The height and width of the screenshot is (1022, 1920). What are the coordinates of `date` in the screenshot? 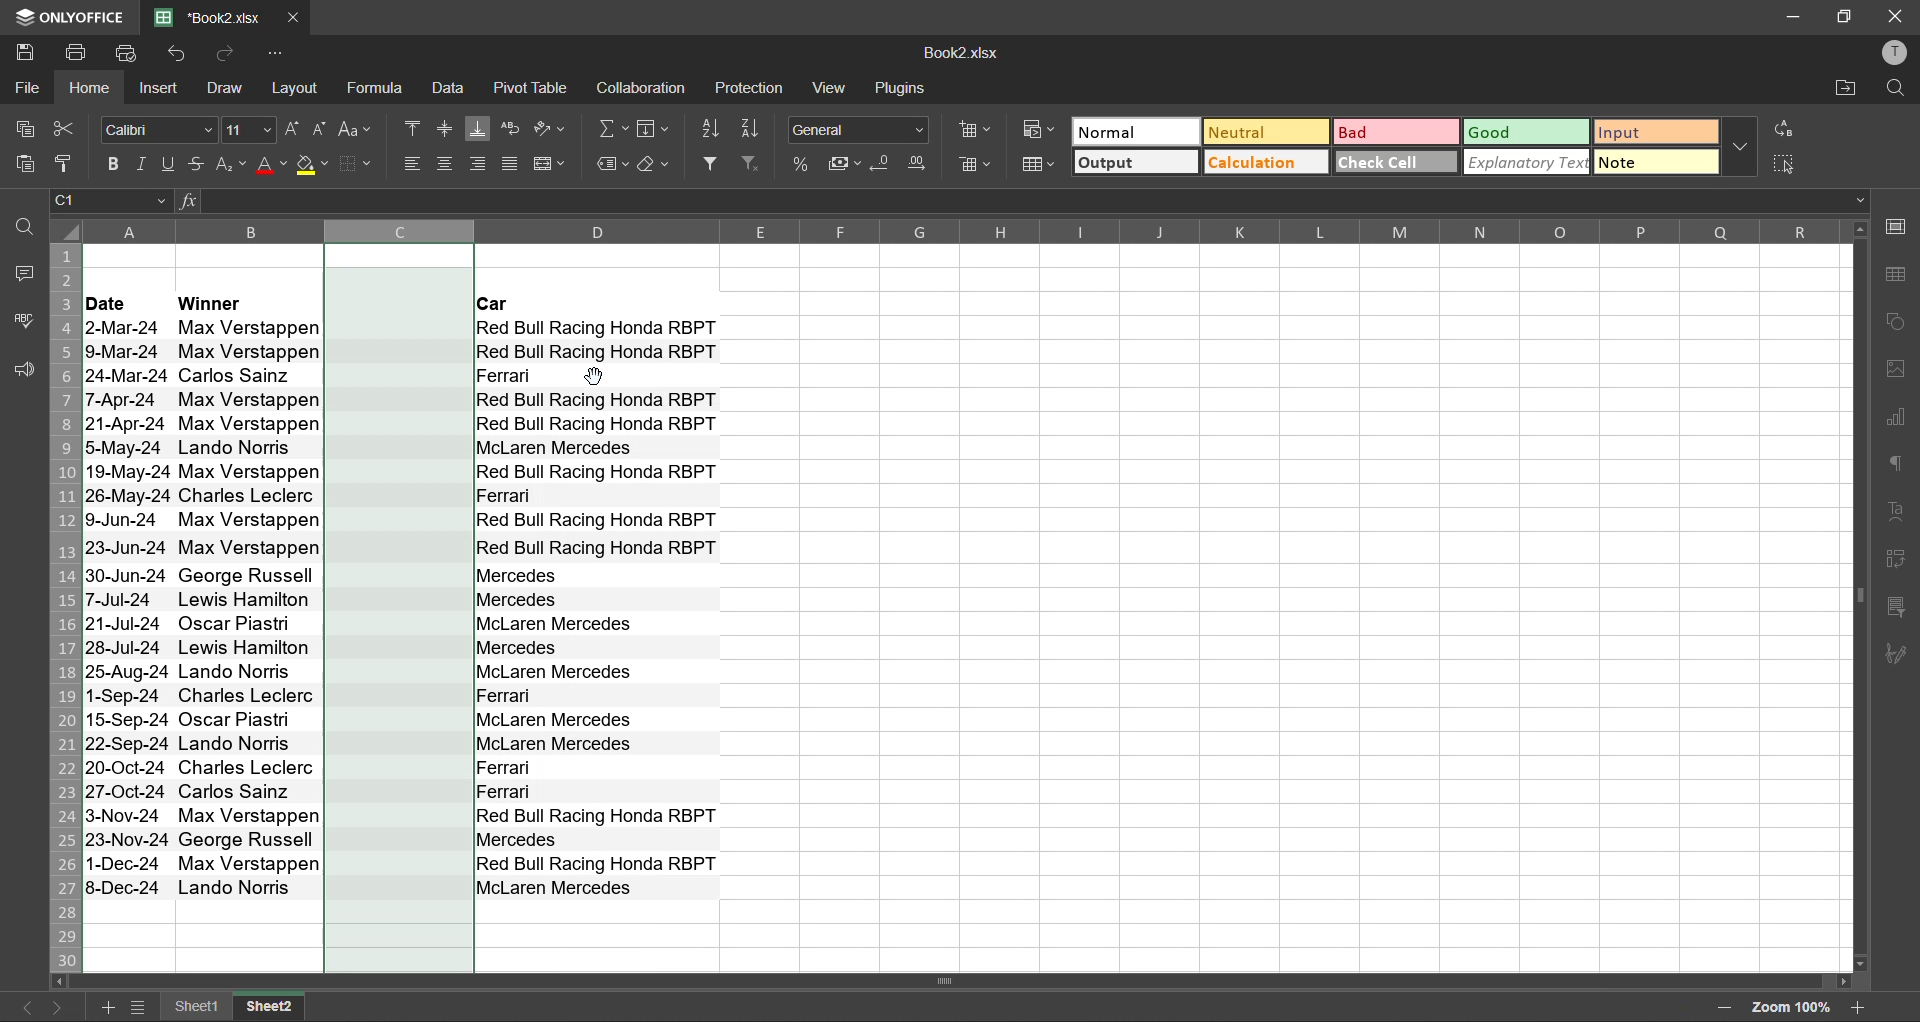 It's located at (124, 302).